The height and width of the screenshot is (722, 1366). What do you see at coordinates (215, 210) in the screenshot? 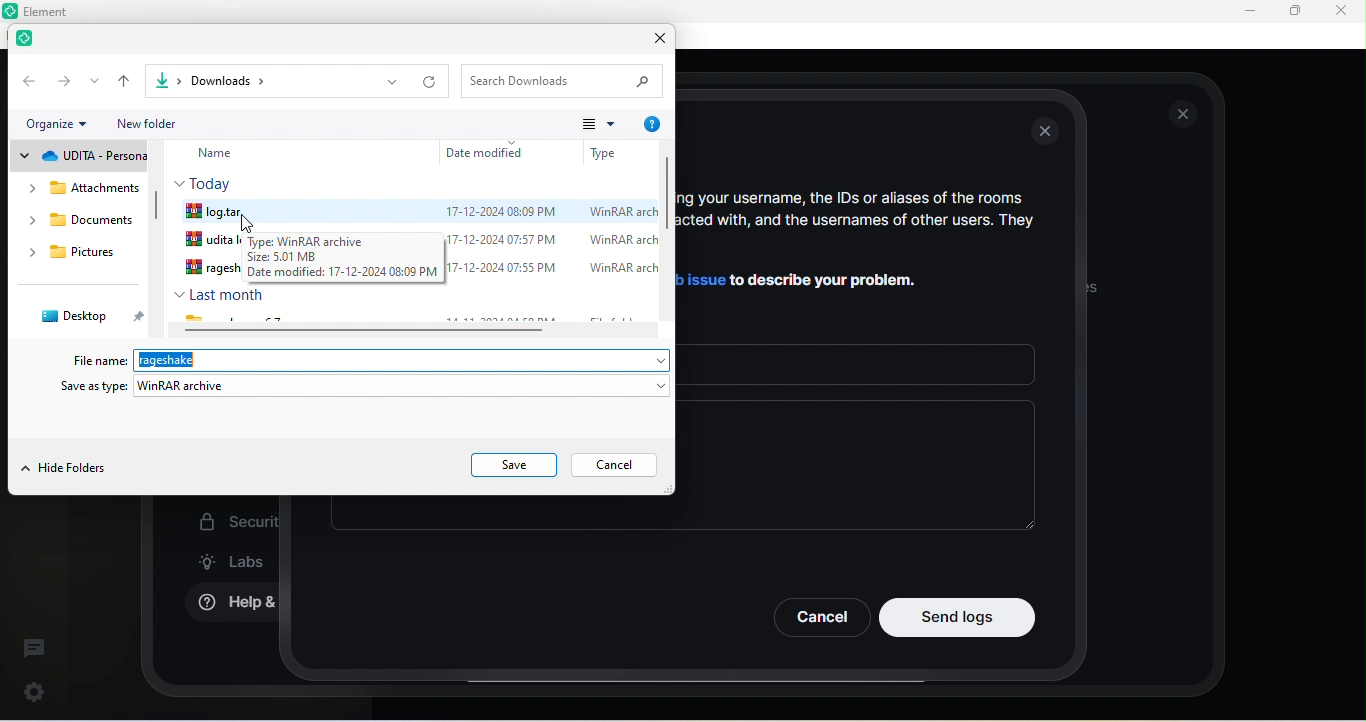
I see `Log.tar` at bounding box center [215, 210].